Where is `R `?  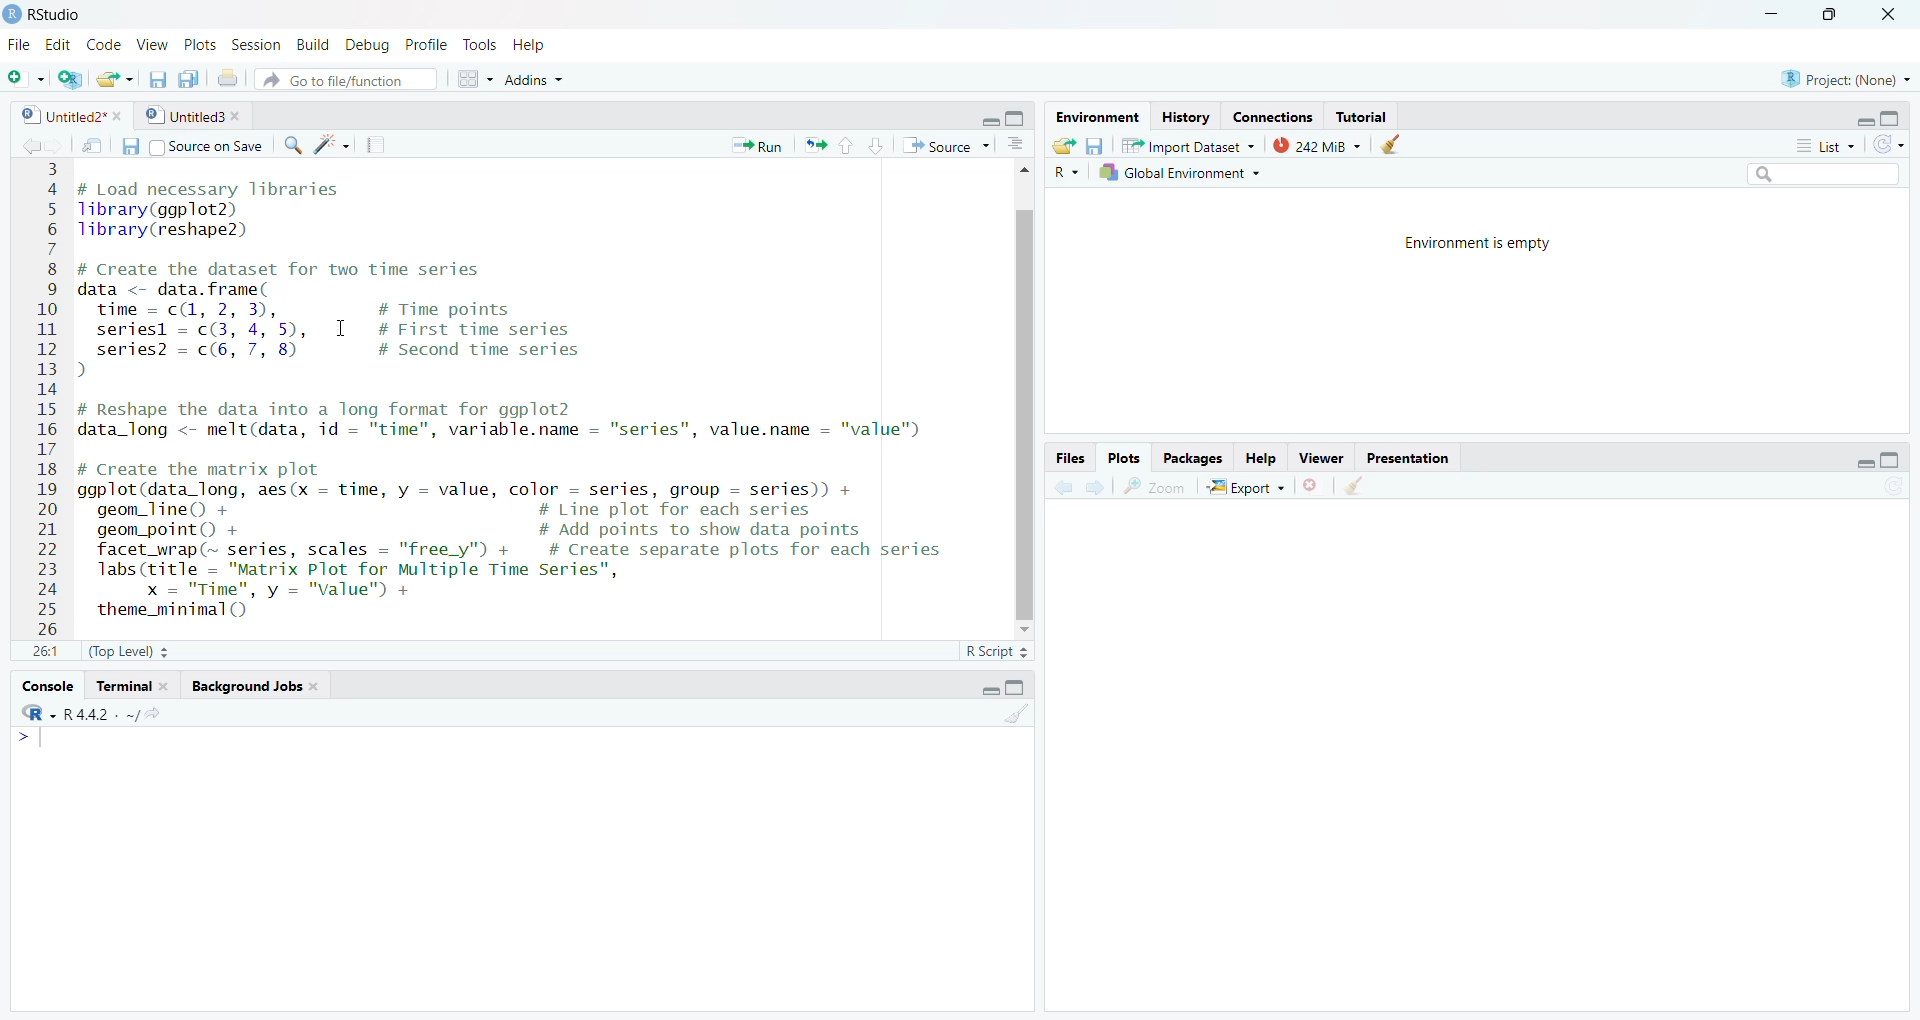 R  is located at coordinates (39, 713).